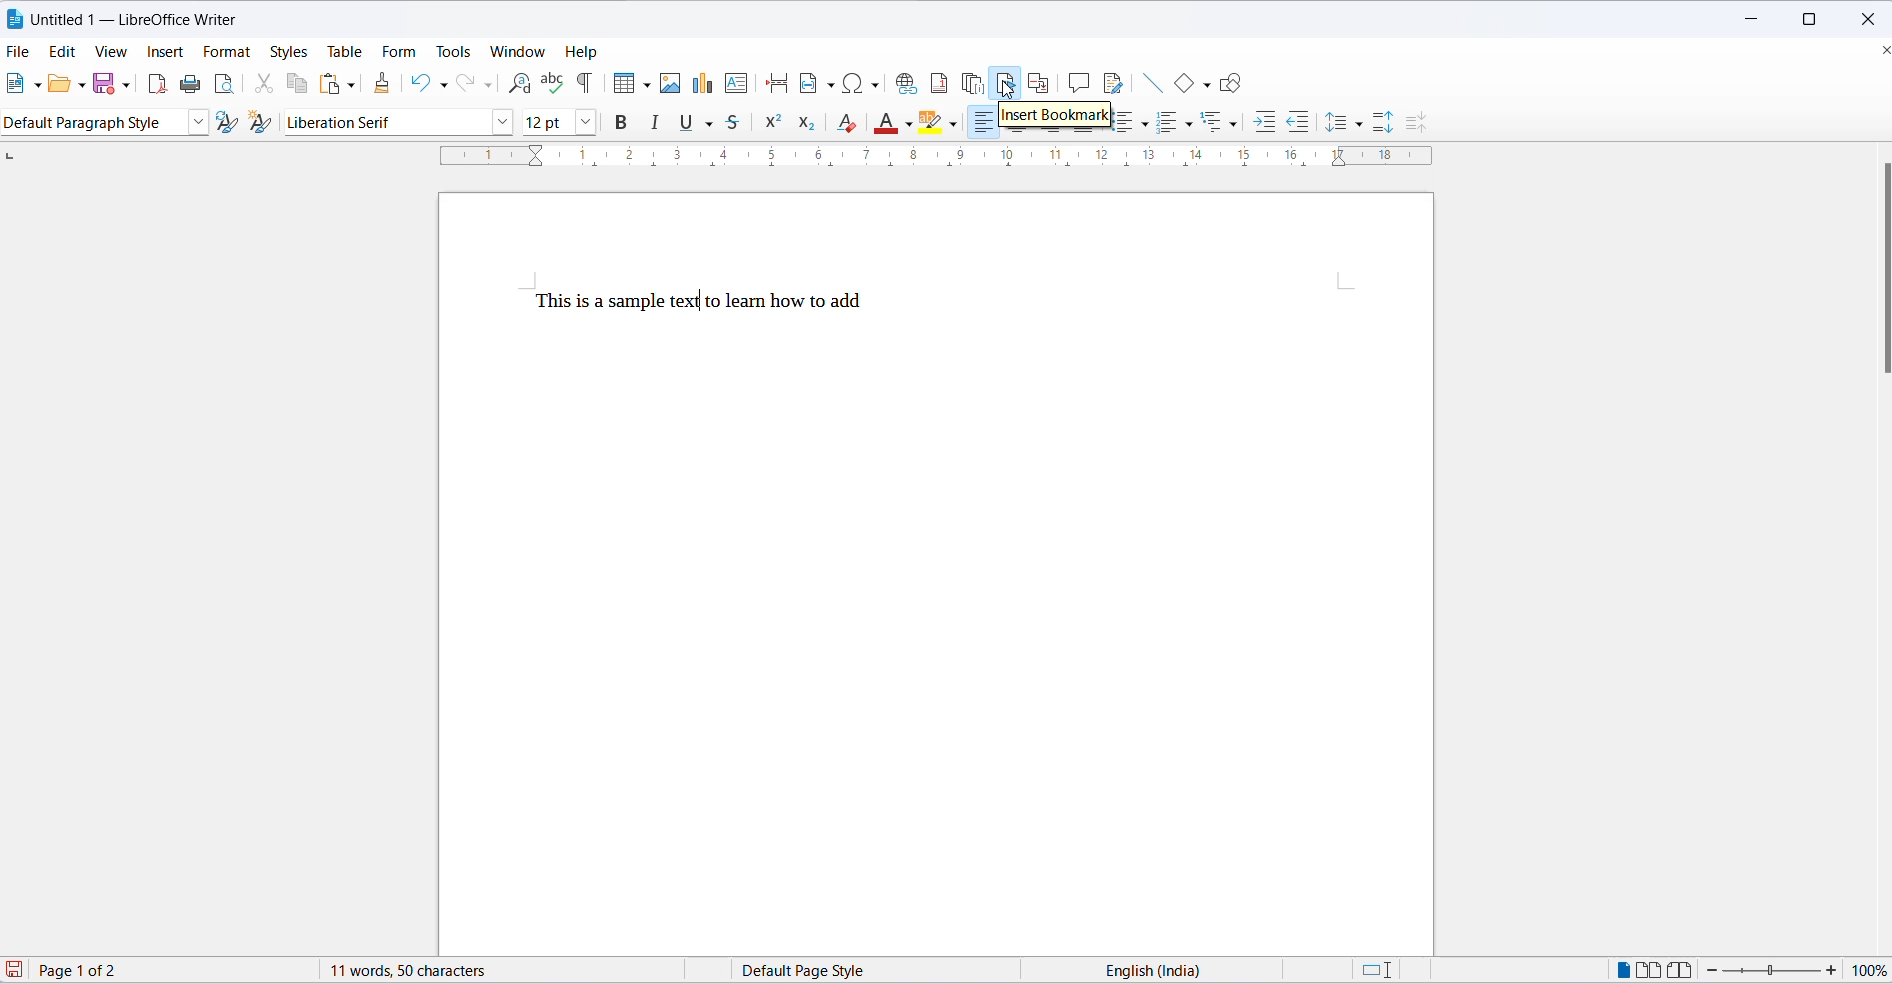 This screenshot has height=984, width=1892. What do you see at coordinates (670, 85) in the screenshot?
I see `add images` at bounding box center [670, 85].